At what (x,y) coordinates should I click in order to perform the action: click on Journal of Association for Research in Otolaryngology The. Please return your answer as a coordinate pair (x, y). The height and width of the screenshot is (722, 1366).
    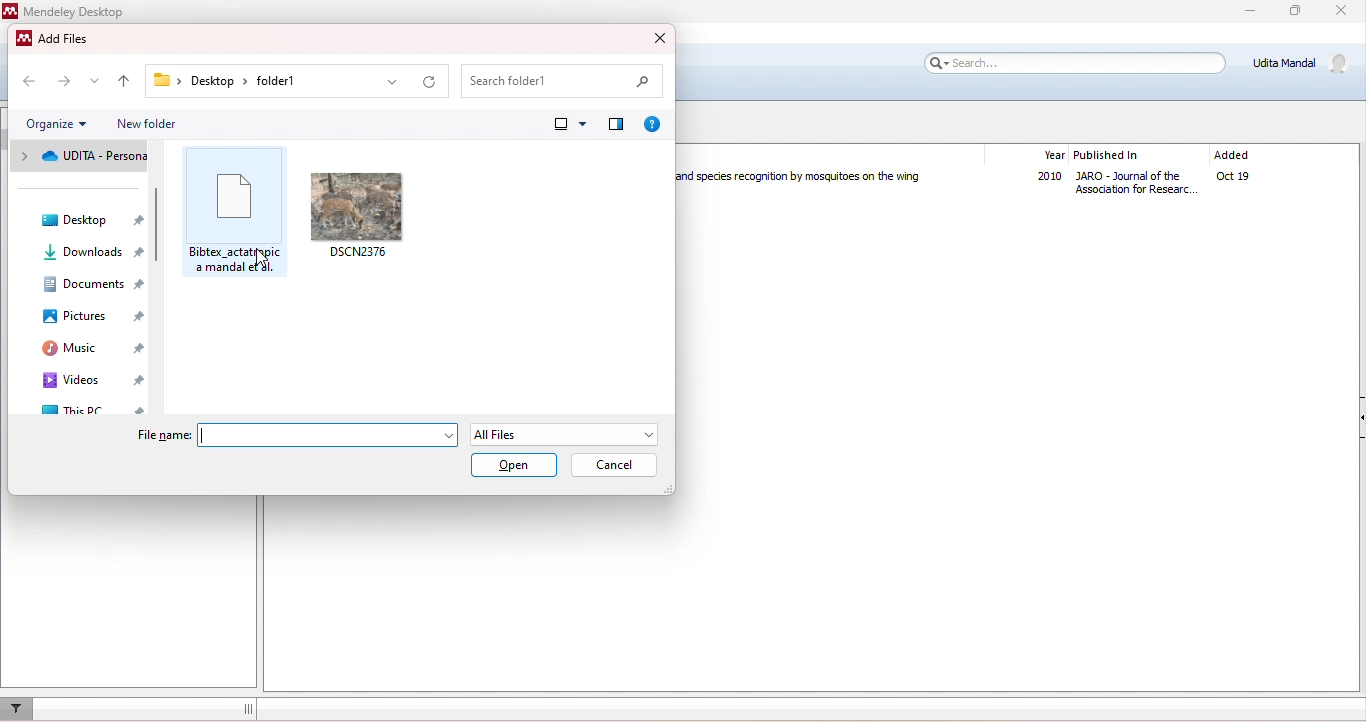
    Looking at the image, I should click on (1136, 183).